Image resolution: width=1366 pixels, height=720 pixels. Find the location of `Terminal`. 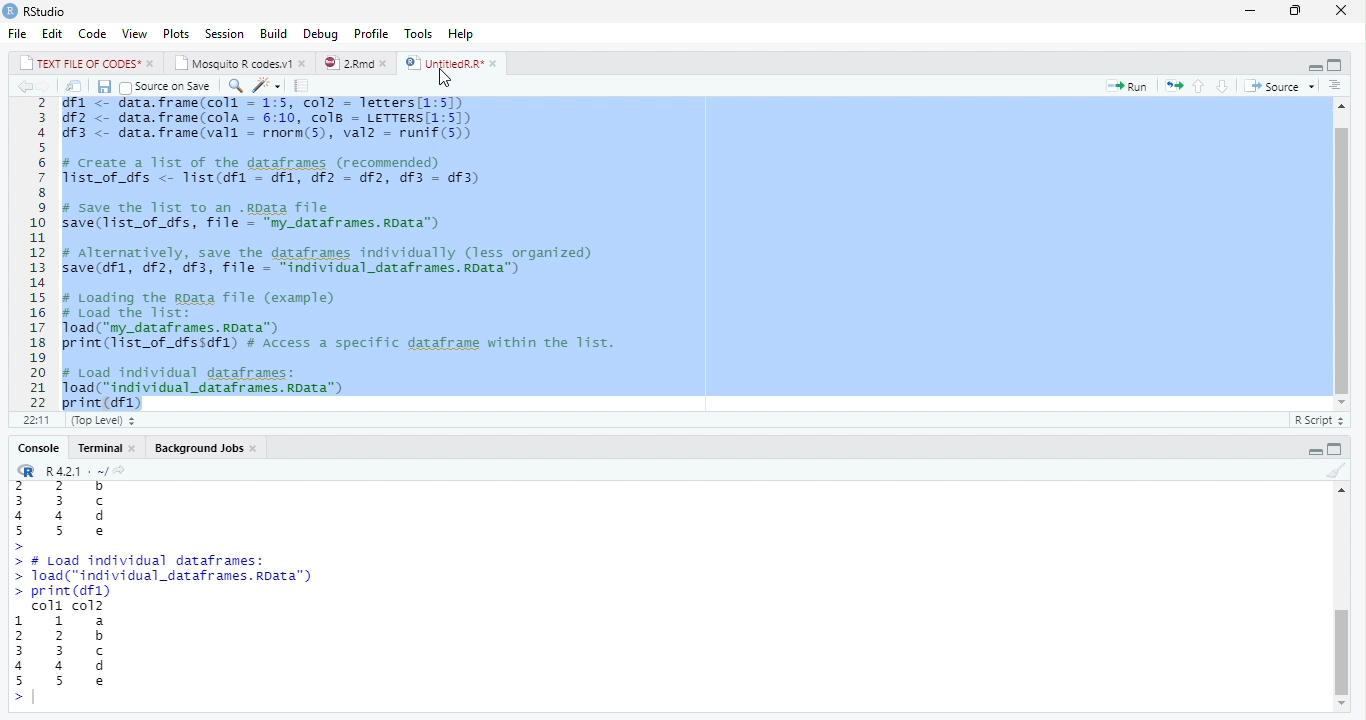

Terminal is located at coordinates (108, 448).